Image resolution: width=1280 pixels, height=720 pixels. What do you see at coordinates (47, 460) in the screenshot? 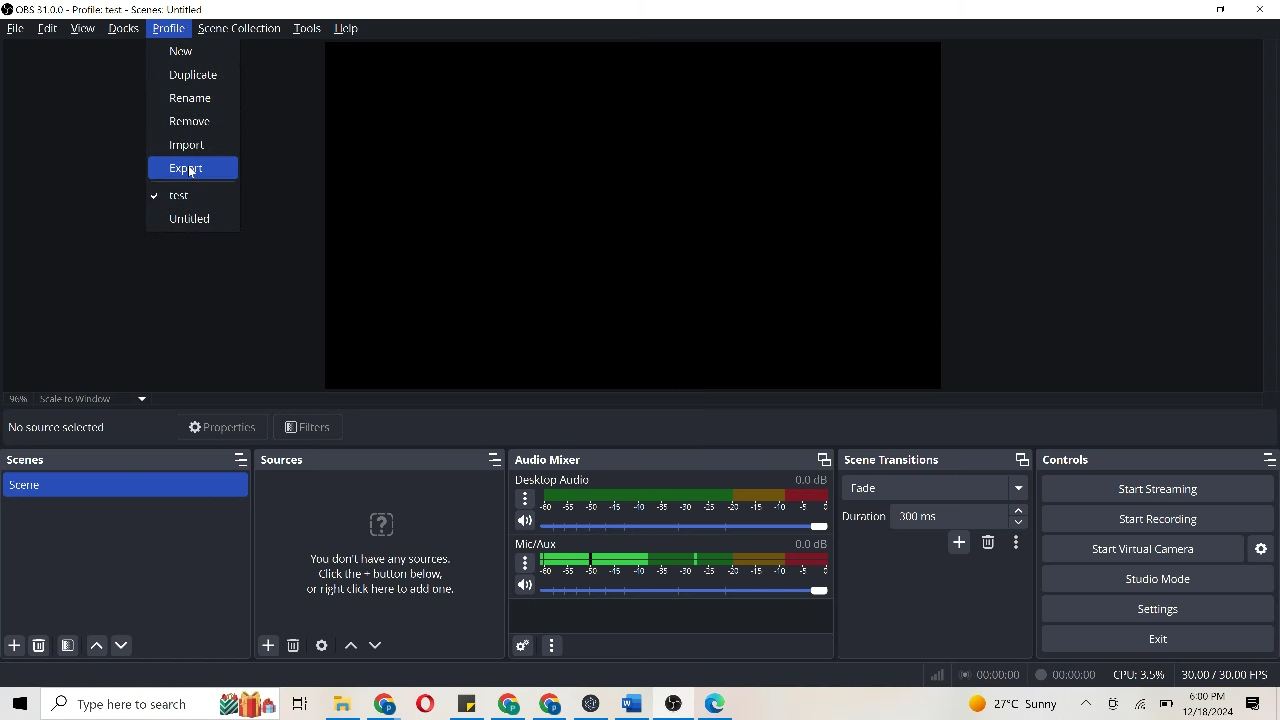
I see `scenes` at bounding box center [47, 460].